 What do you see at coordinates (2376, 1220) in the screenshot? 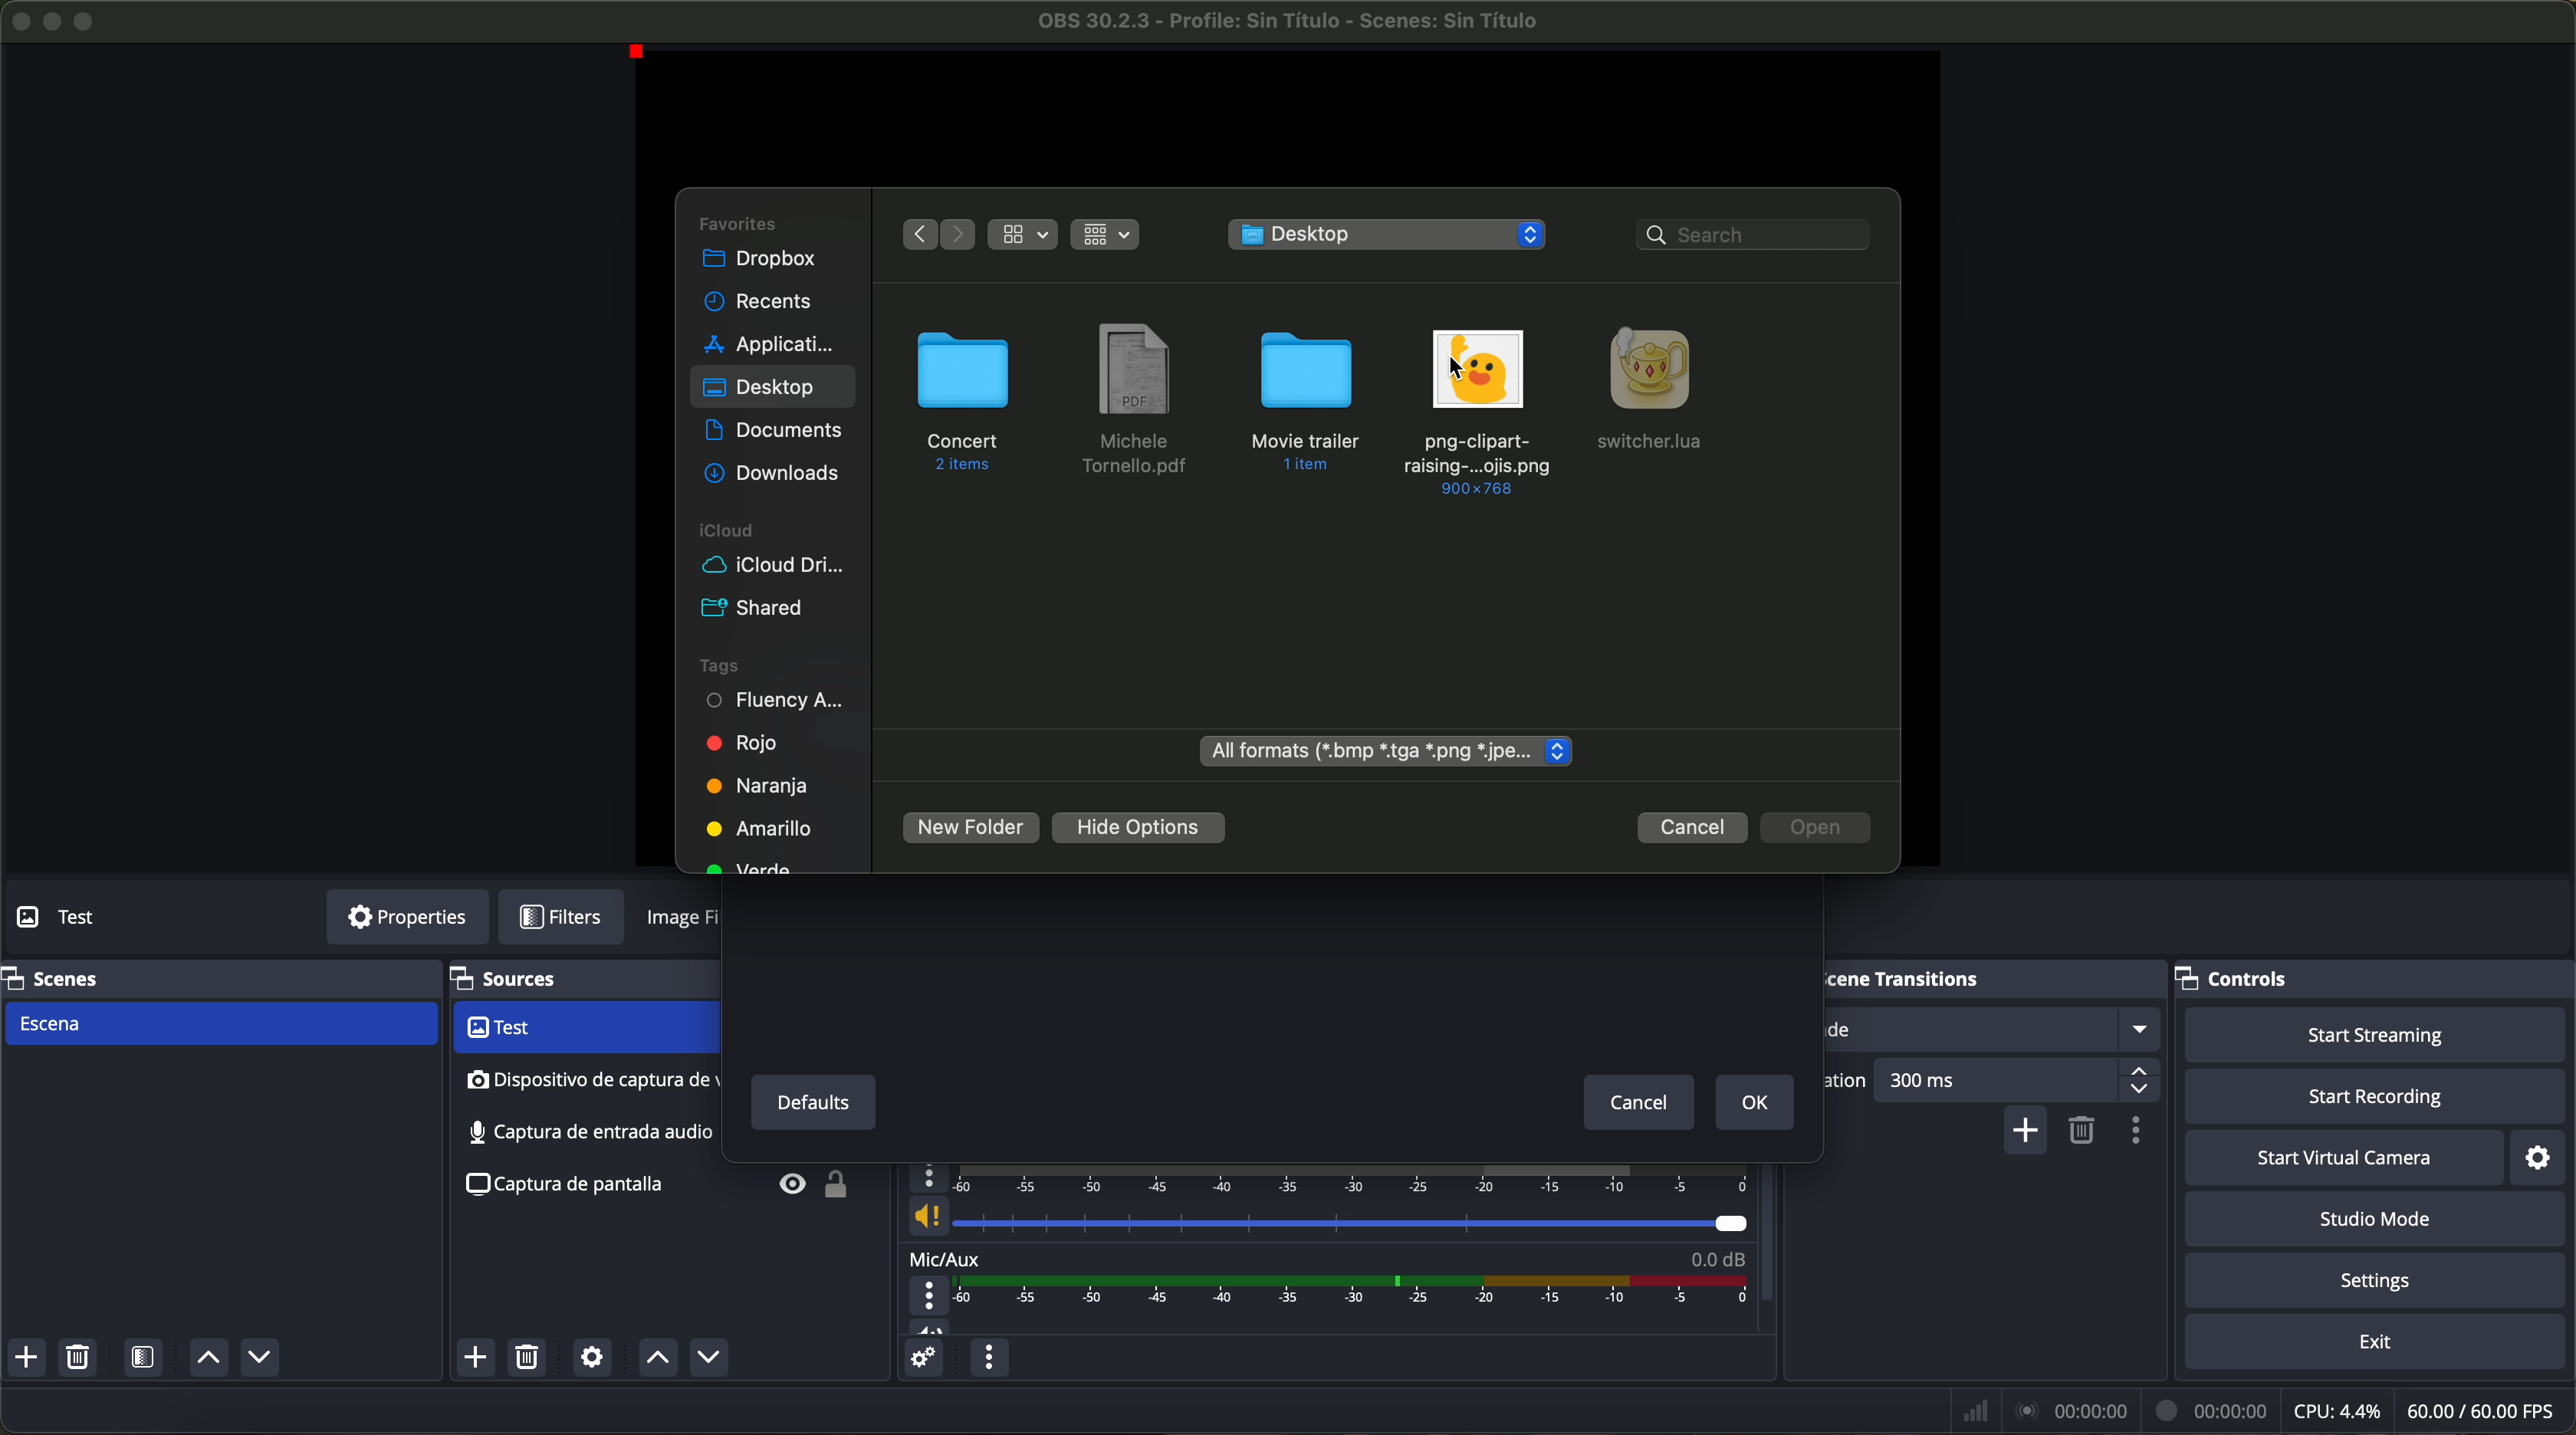
I see `studio mode` at bounding box center [2376, 1220].